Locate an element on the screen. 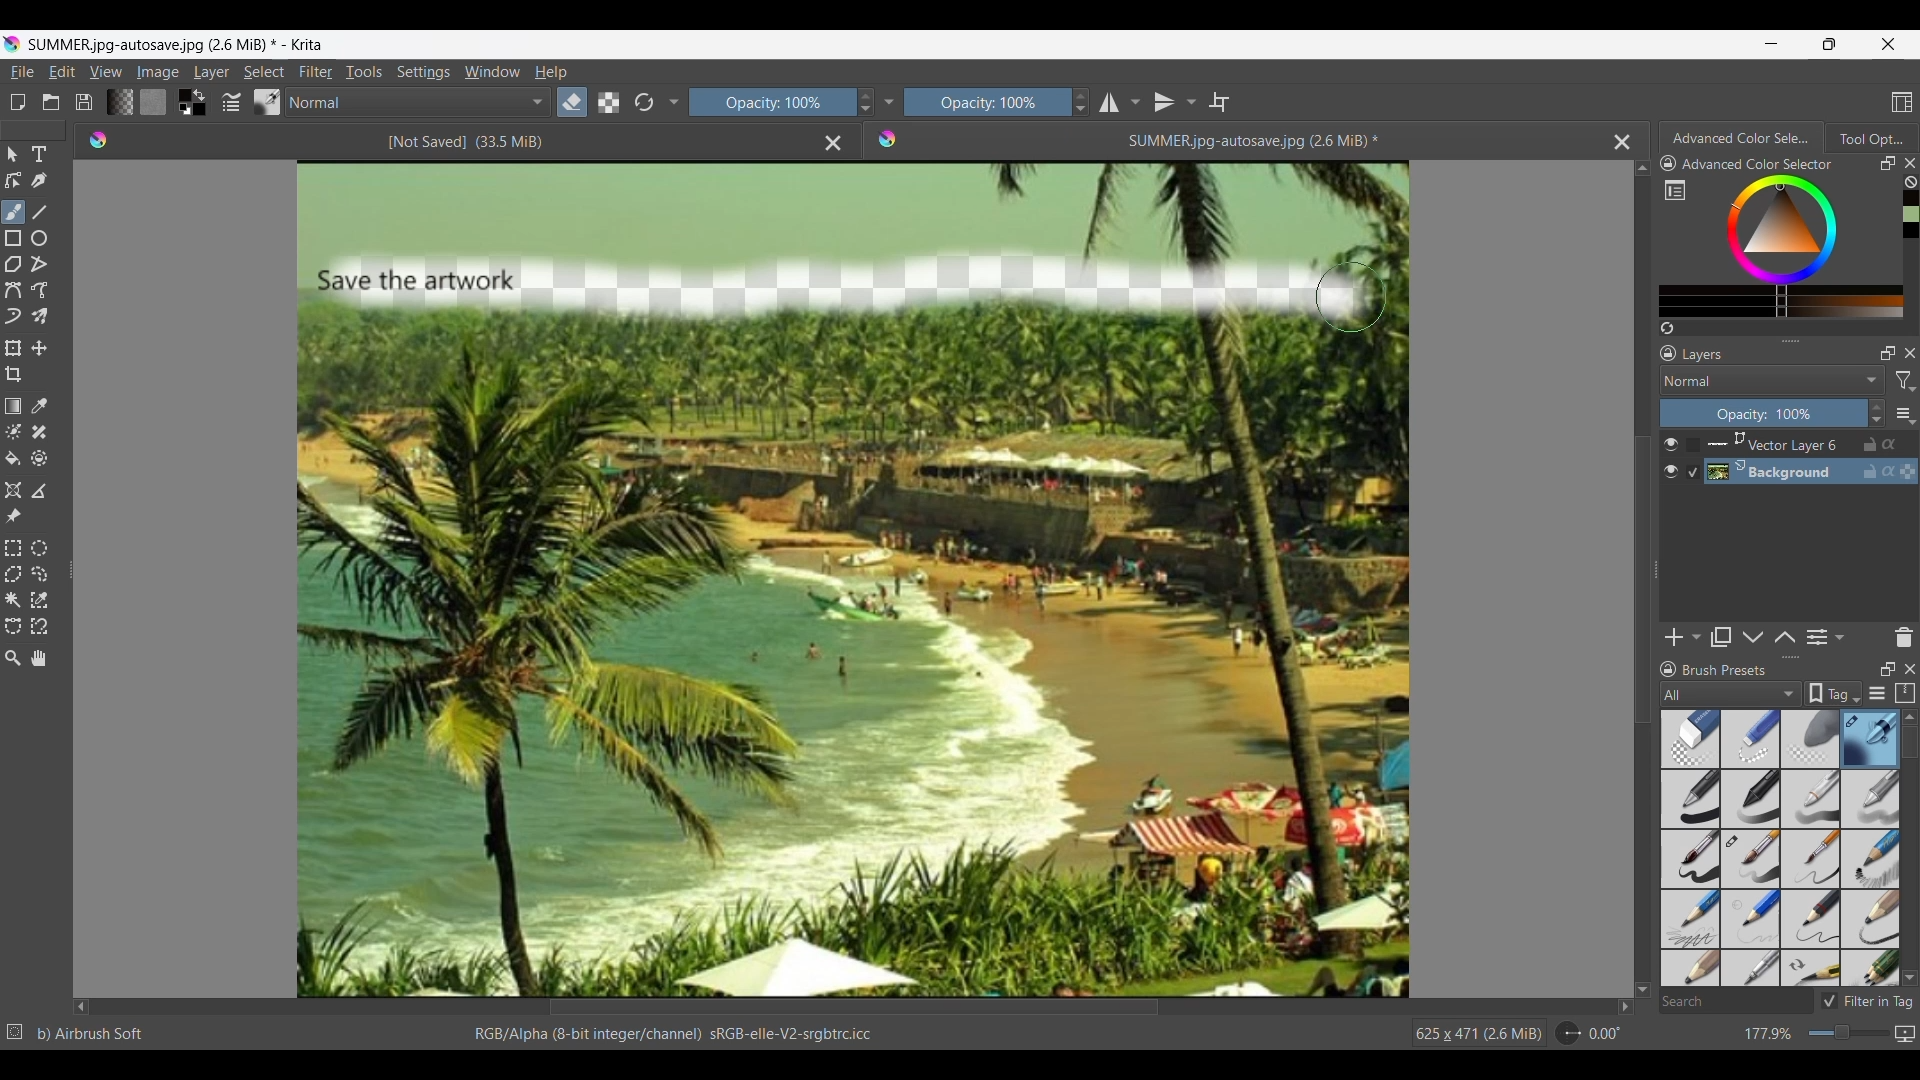 This screenshot has width=1920, height=1080. Opacity 100% is located at coordinates (769, 103).